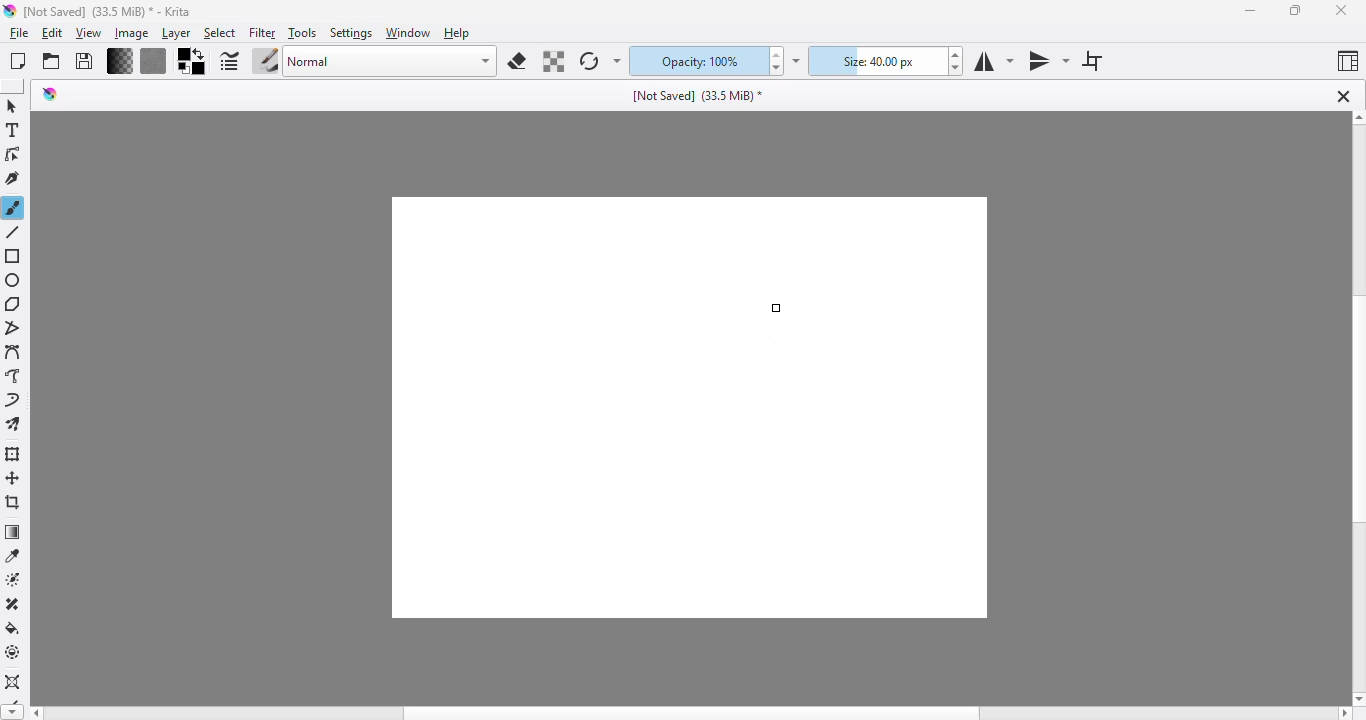  What do you see at coordinates (107, 11) in the screenshot?
I see `[Not Saved] (33.5 MiB)* - Krita` at bounding box center [107, 11].